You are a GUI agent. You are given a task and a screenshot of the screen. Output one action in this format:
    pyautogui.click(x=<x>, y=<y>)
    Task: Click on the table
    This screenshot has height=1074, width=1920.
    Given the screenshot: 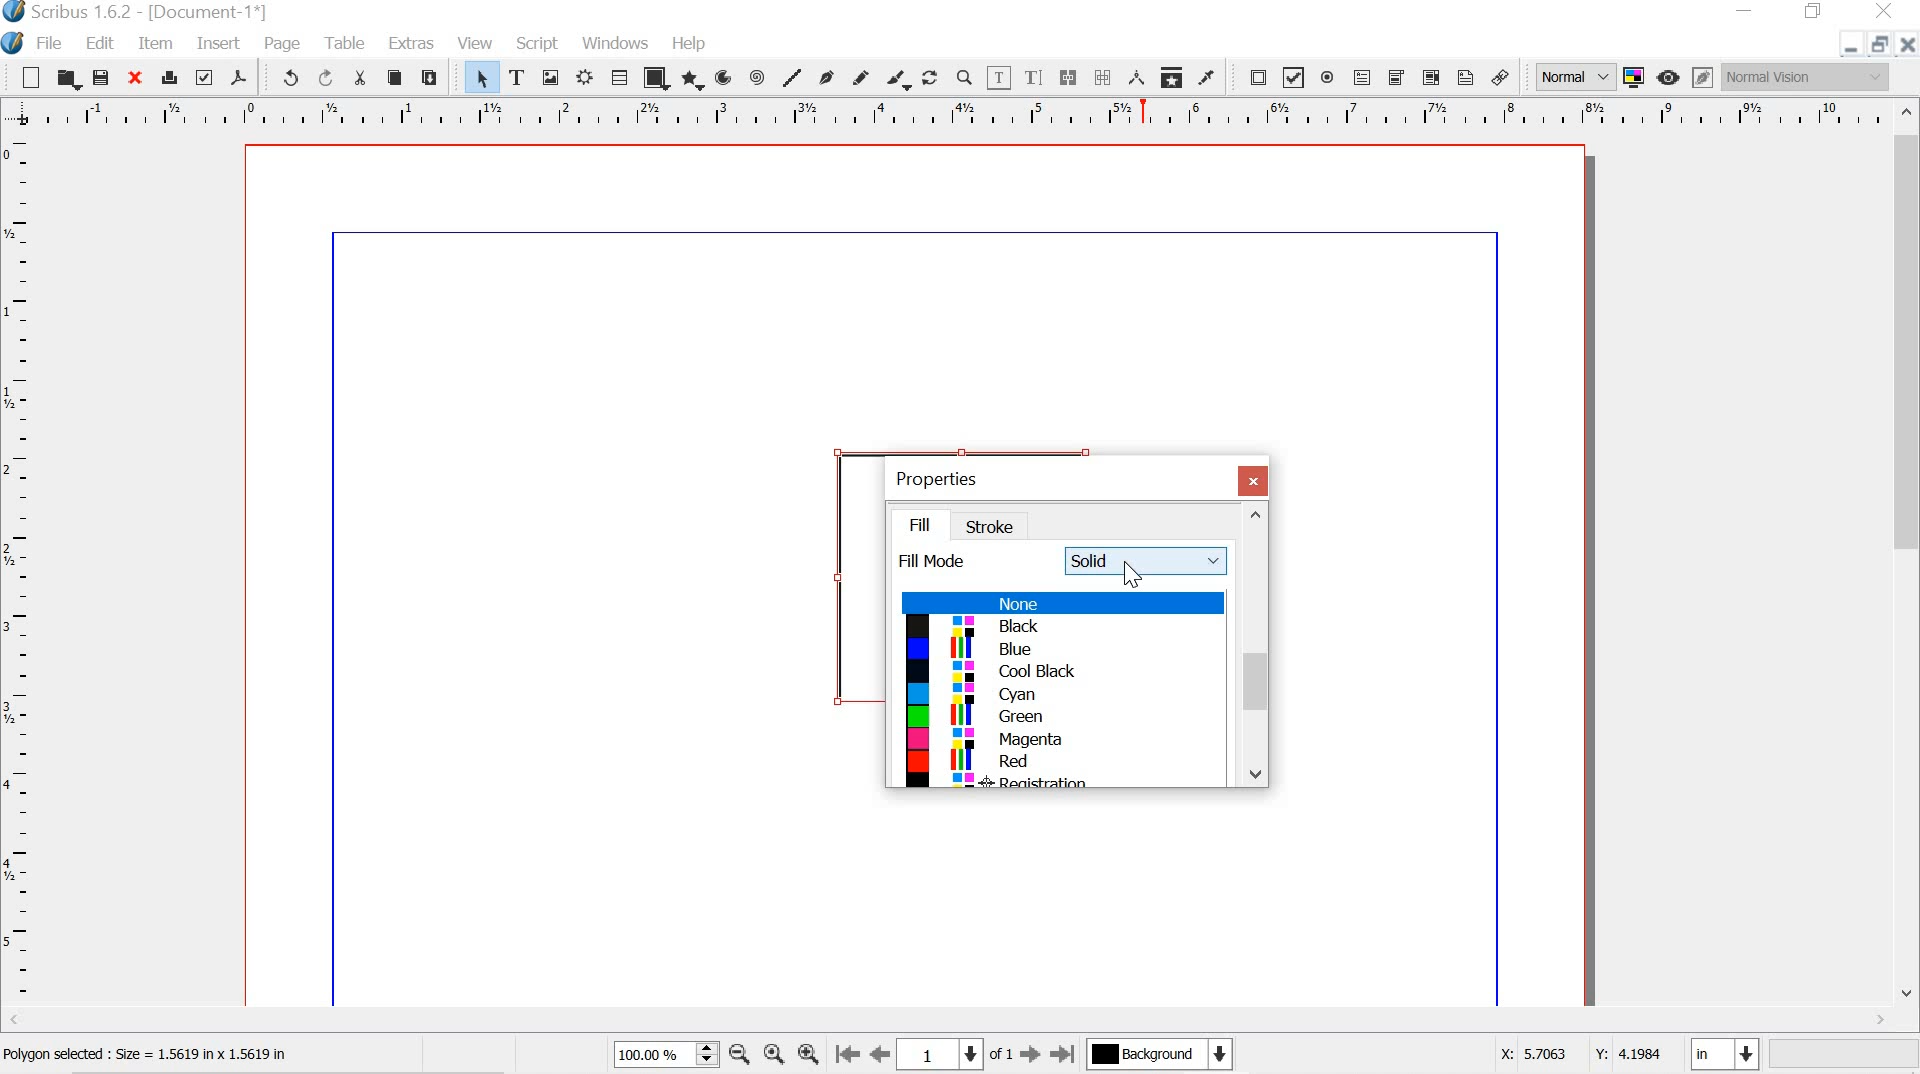 What is the action you would take?
    pyautogui.click(x=346, y=43)
    